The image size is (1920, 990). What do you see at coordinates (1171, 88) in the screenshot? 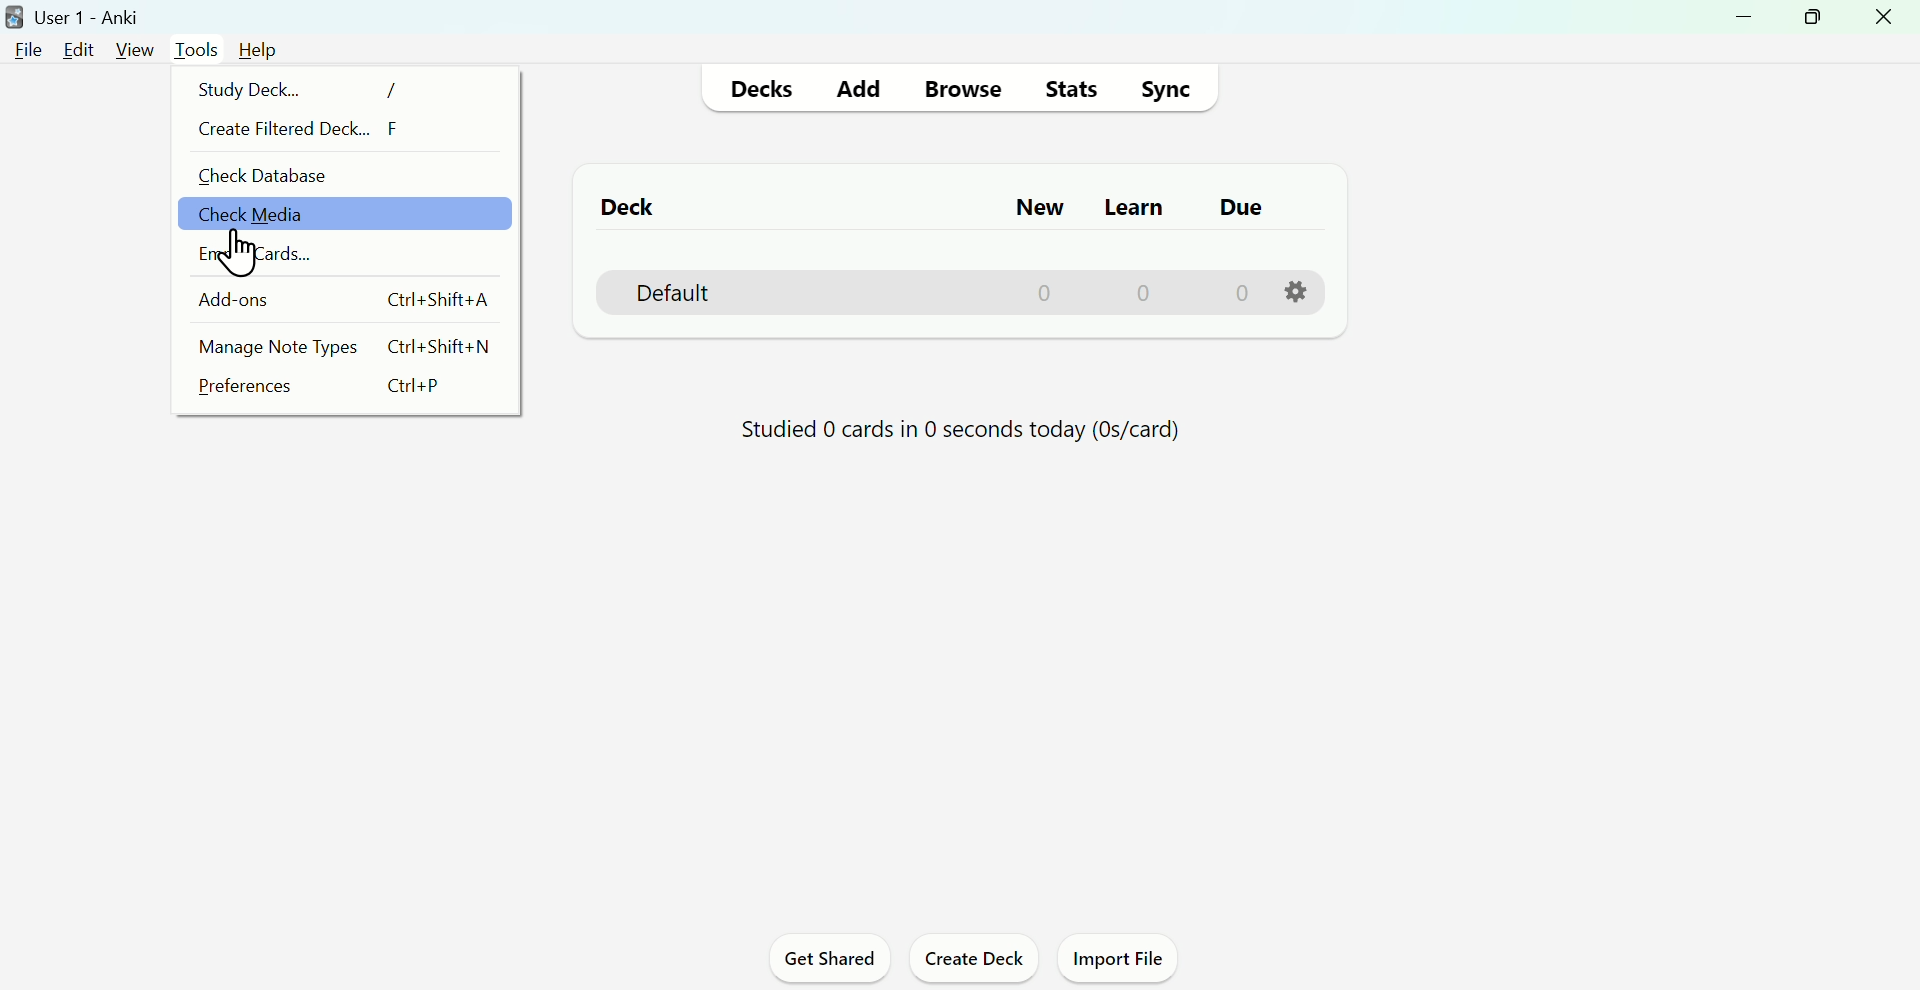
I see `Sync` at bounding box center [1171, 88].